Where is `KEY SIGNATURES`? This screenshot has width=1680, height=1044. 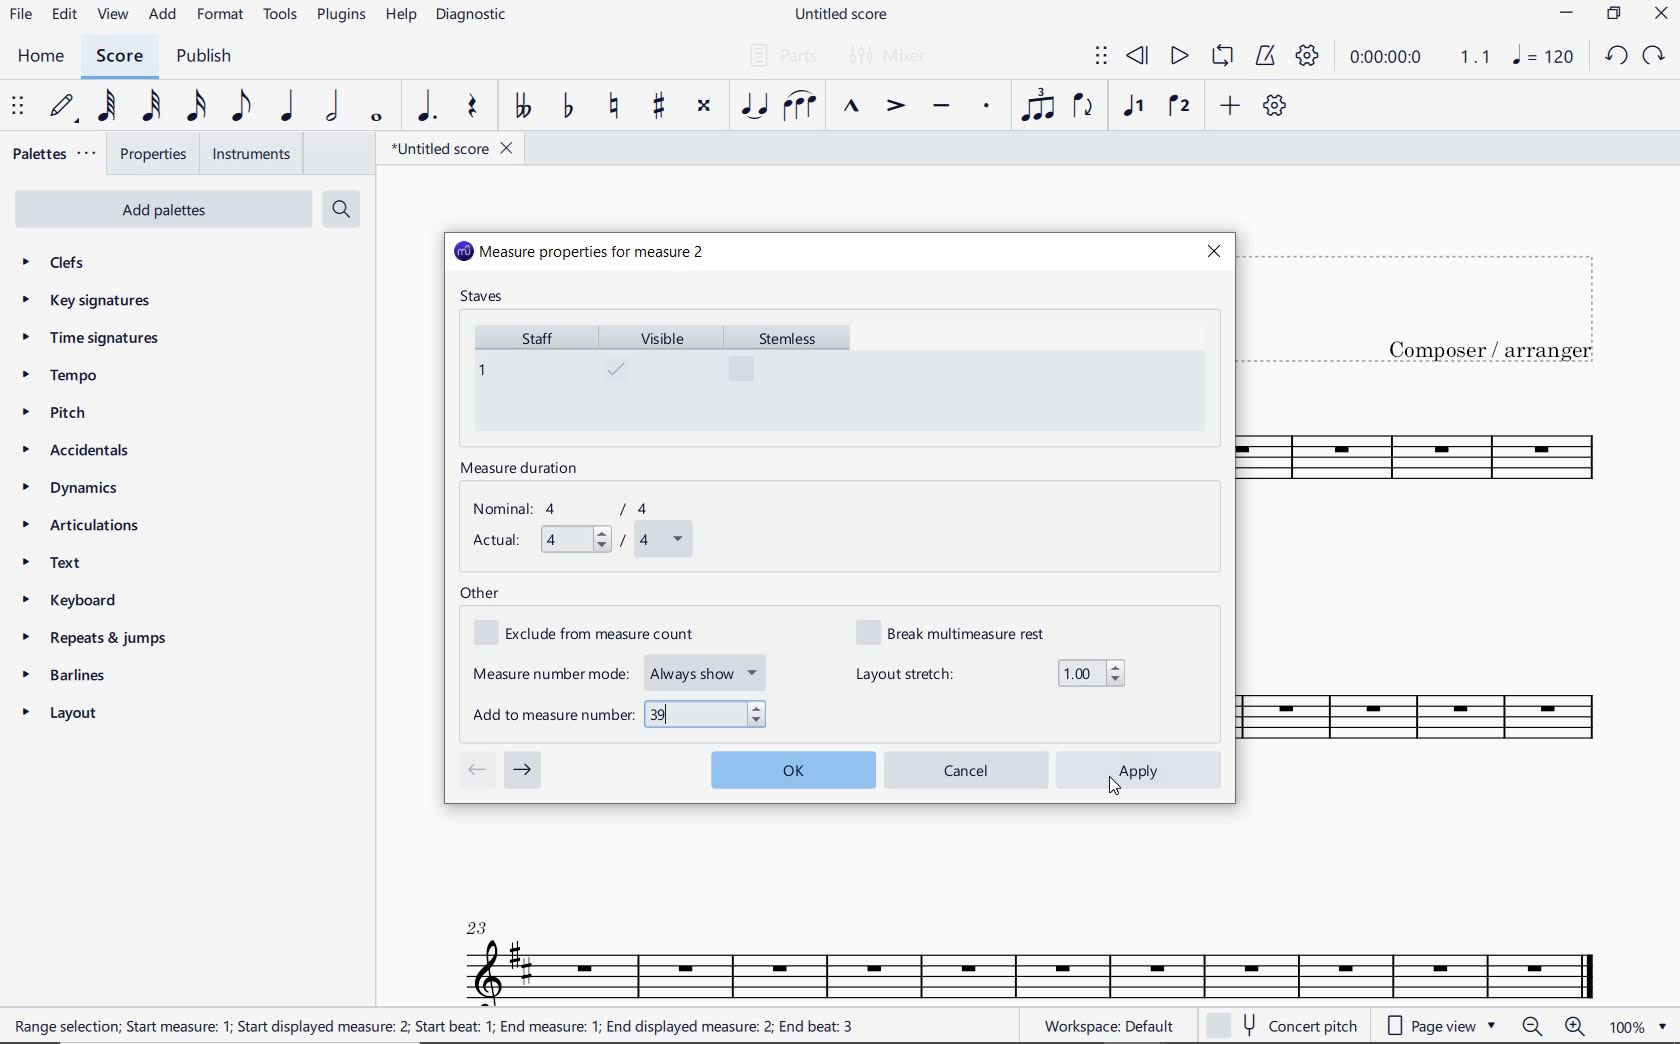 KEY SIGNATURES is located at coordinates (92, 300).